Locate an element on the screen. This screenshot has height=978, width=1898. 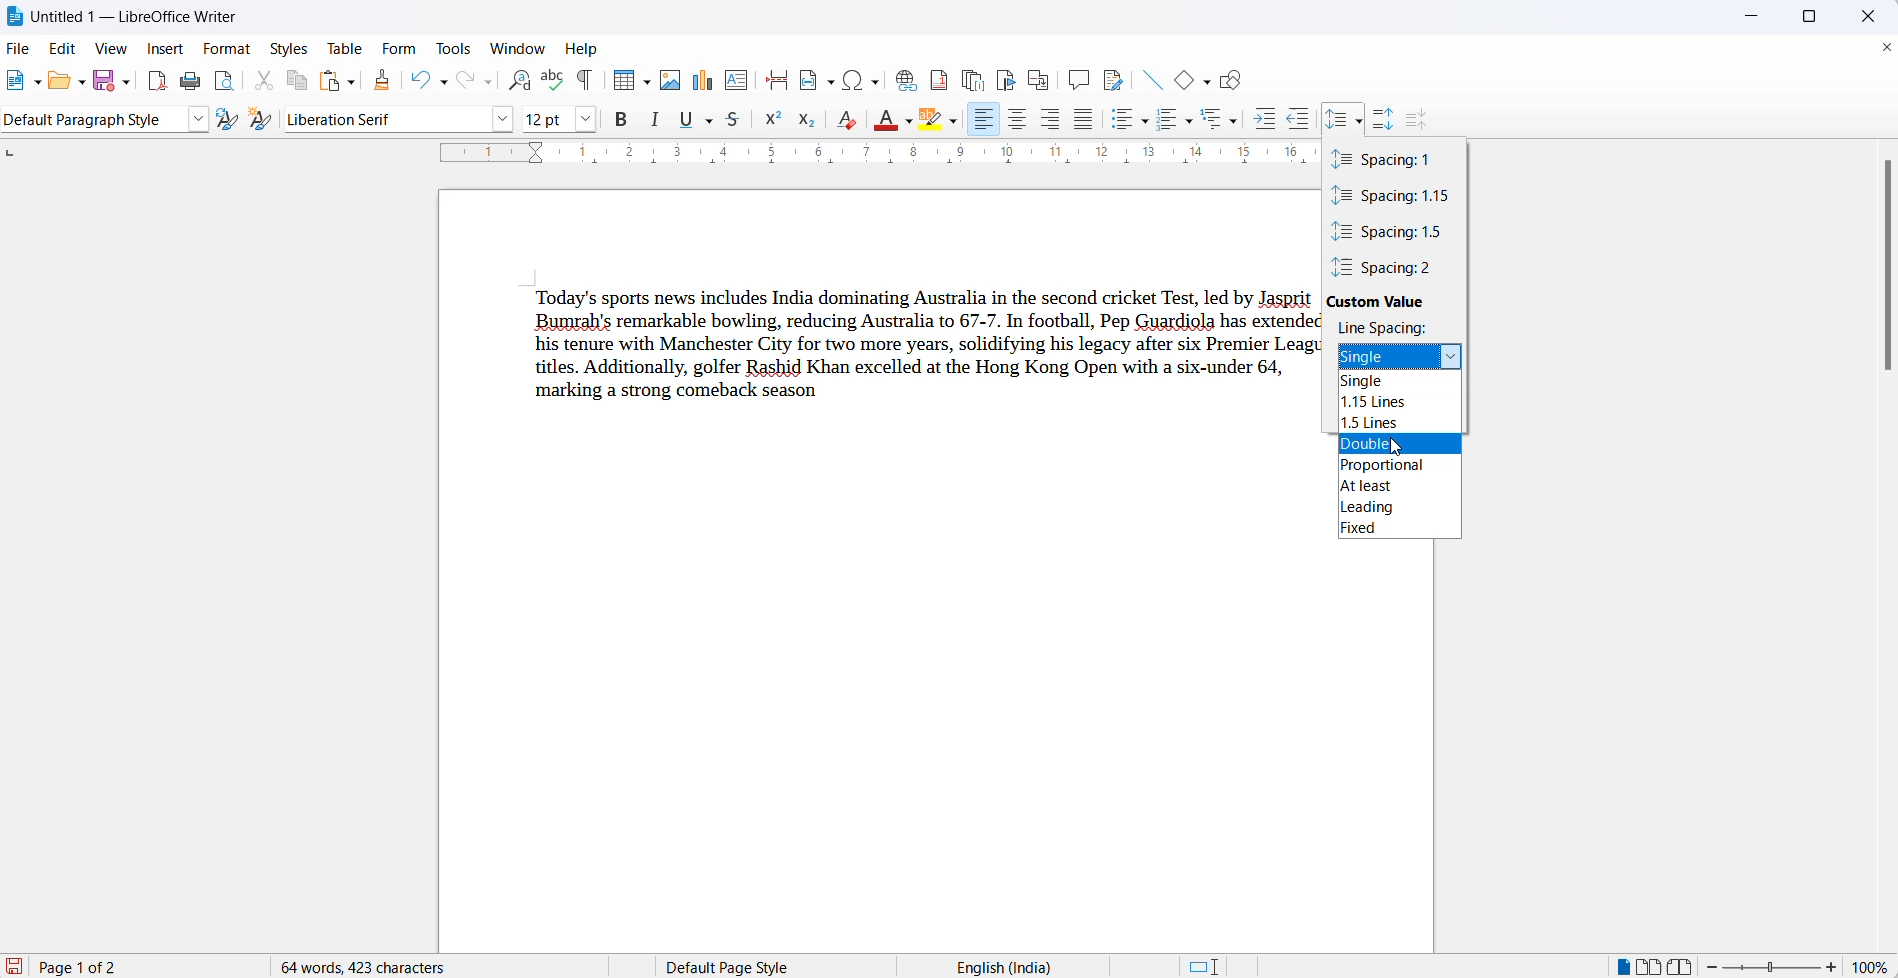
insert table is located at coordinates (620, 80).